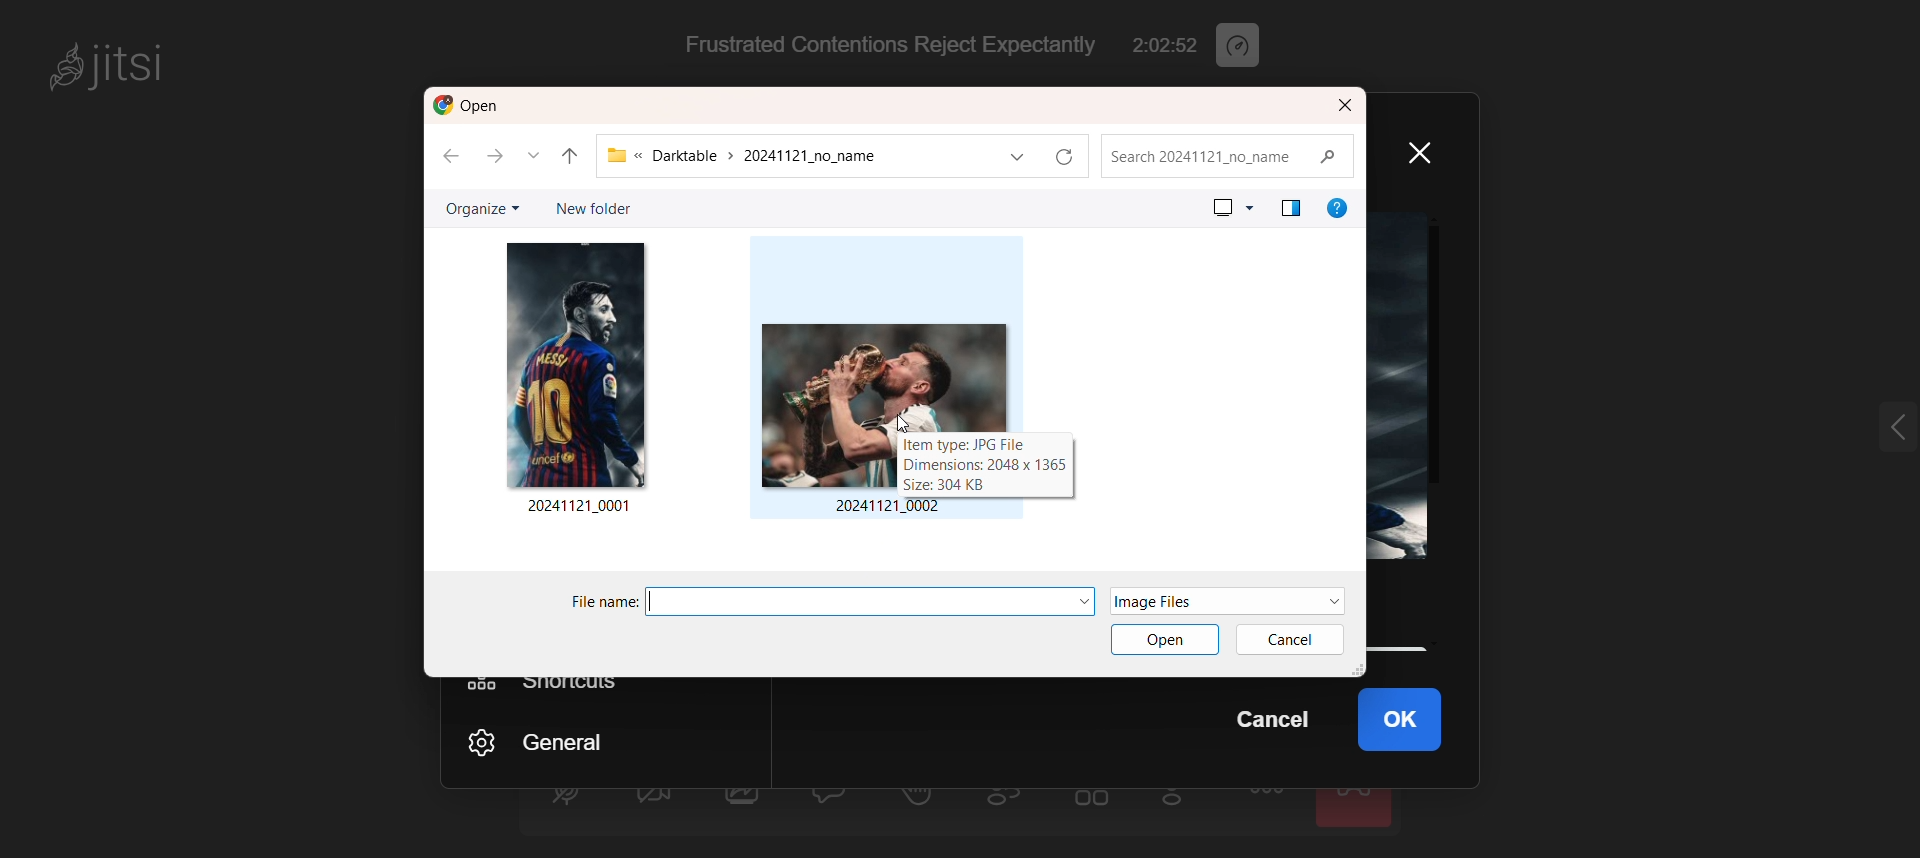 The image size is (1920, 858). I want to click on previous folder, so click(571, 152).